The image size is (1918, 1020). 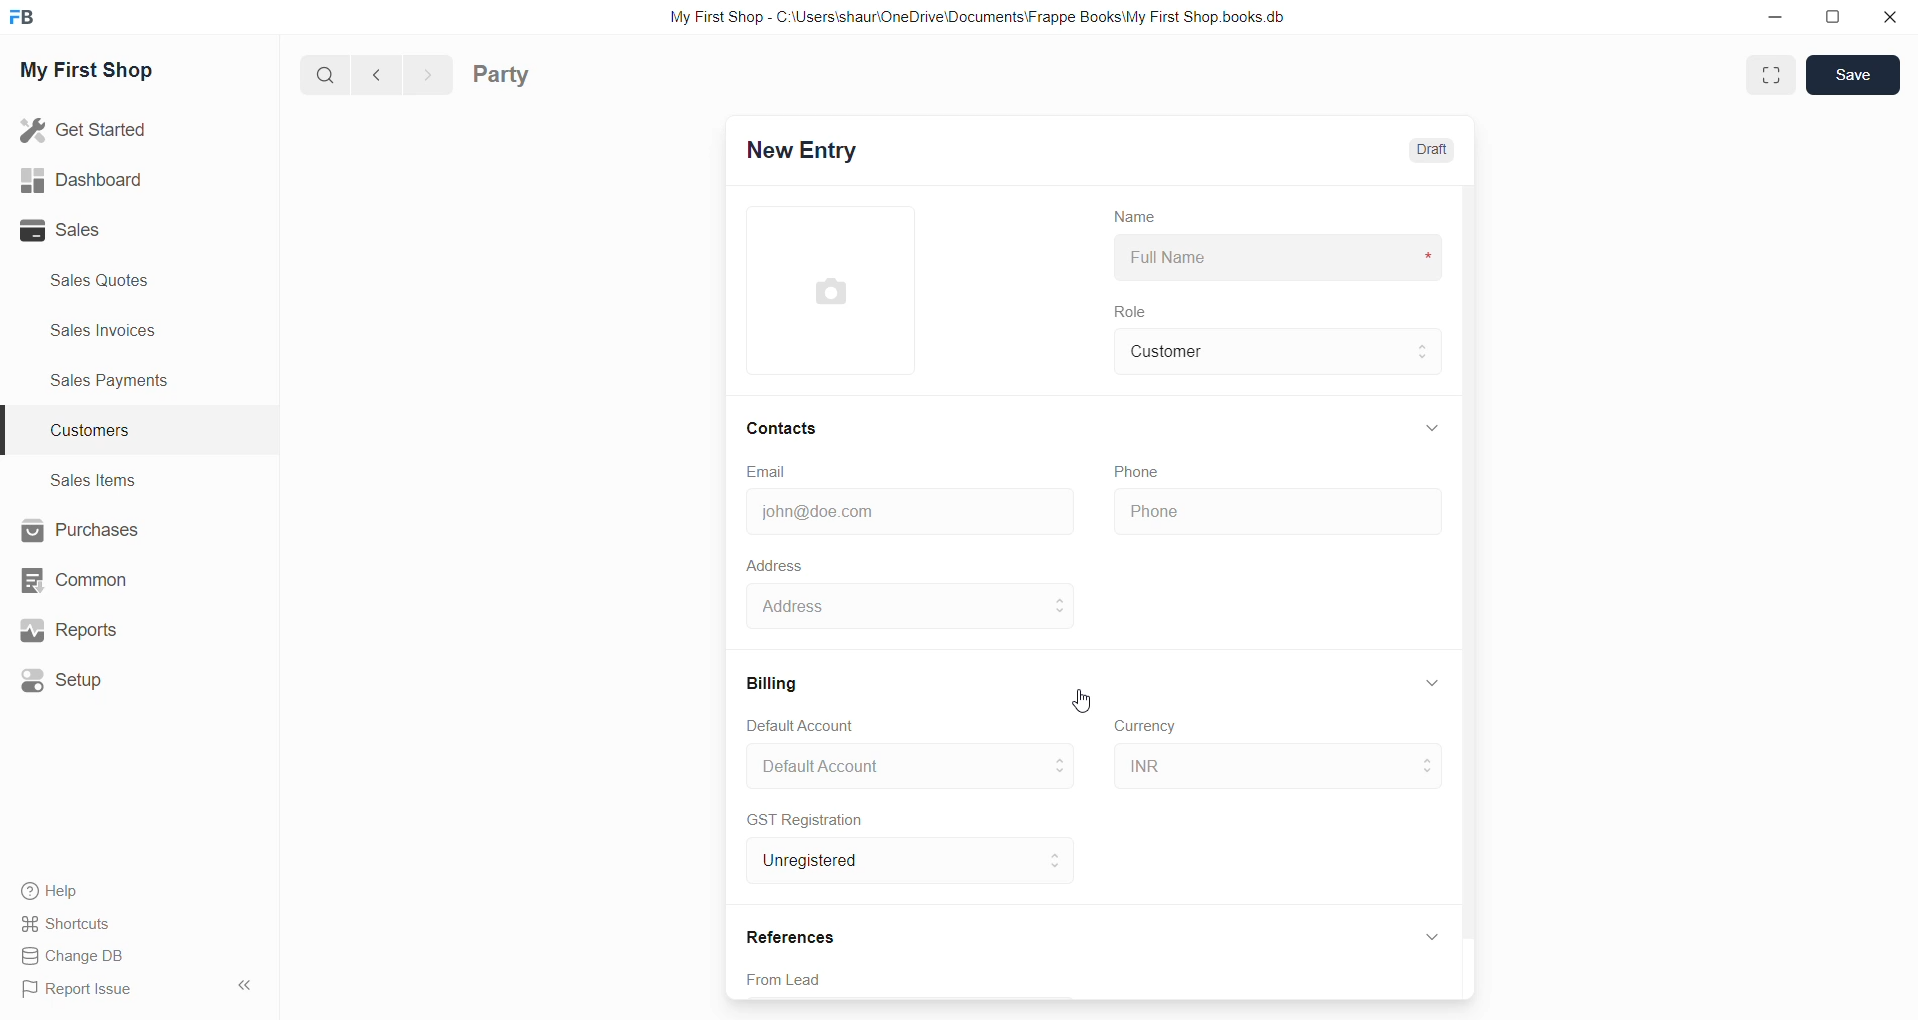 What do you see at coordinates (807, 819) in the screenshot?
I see `GST Registration` at bounding box center [807, 819].